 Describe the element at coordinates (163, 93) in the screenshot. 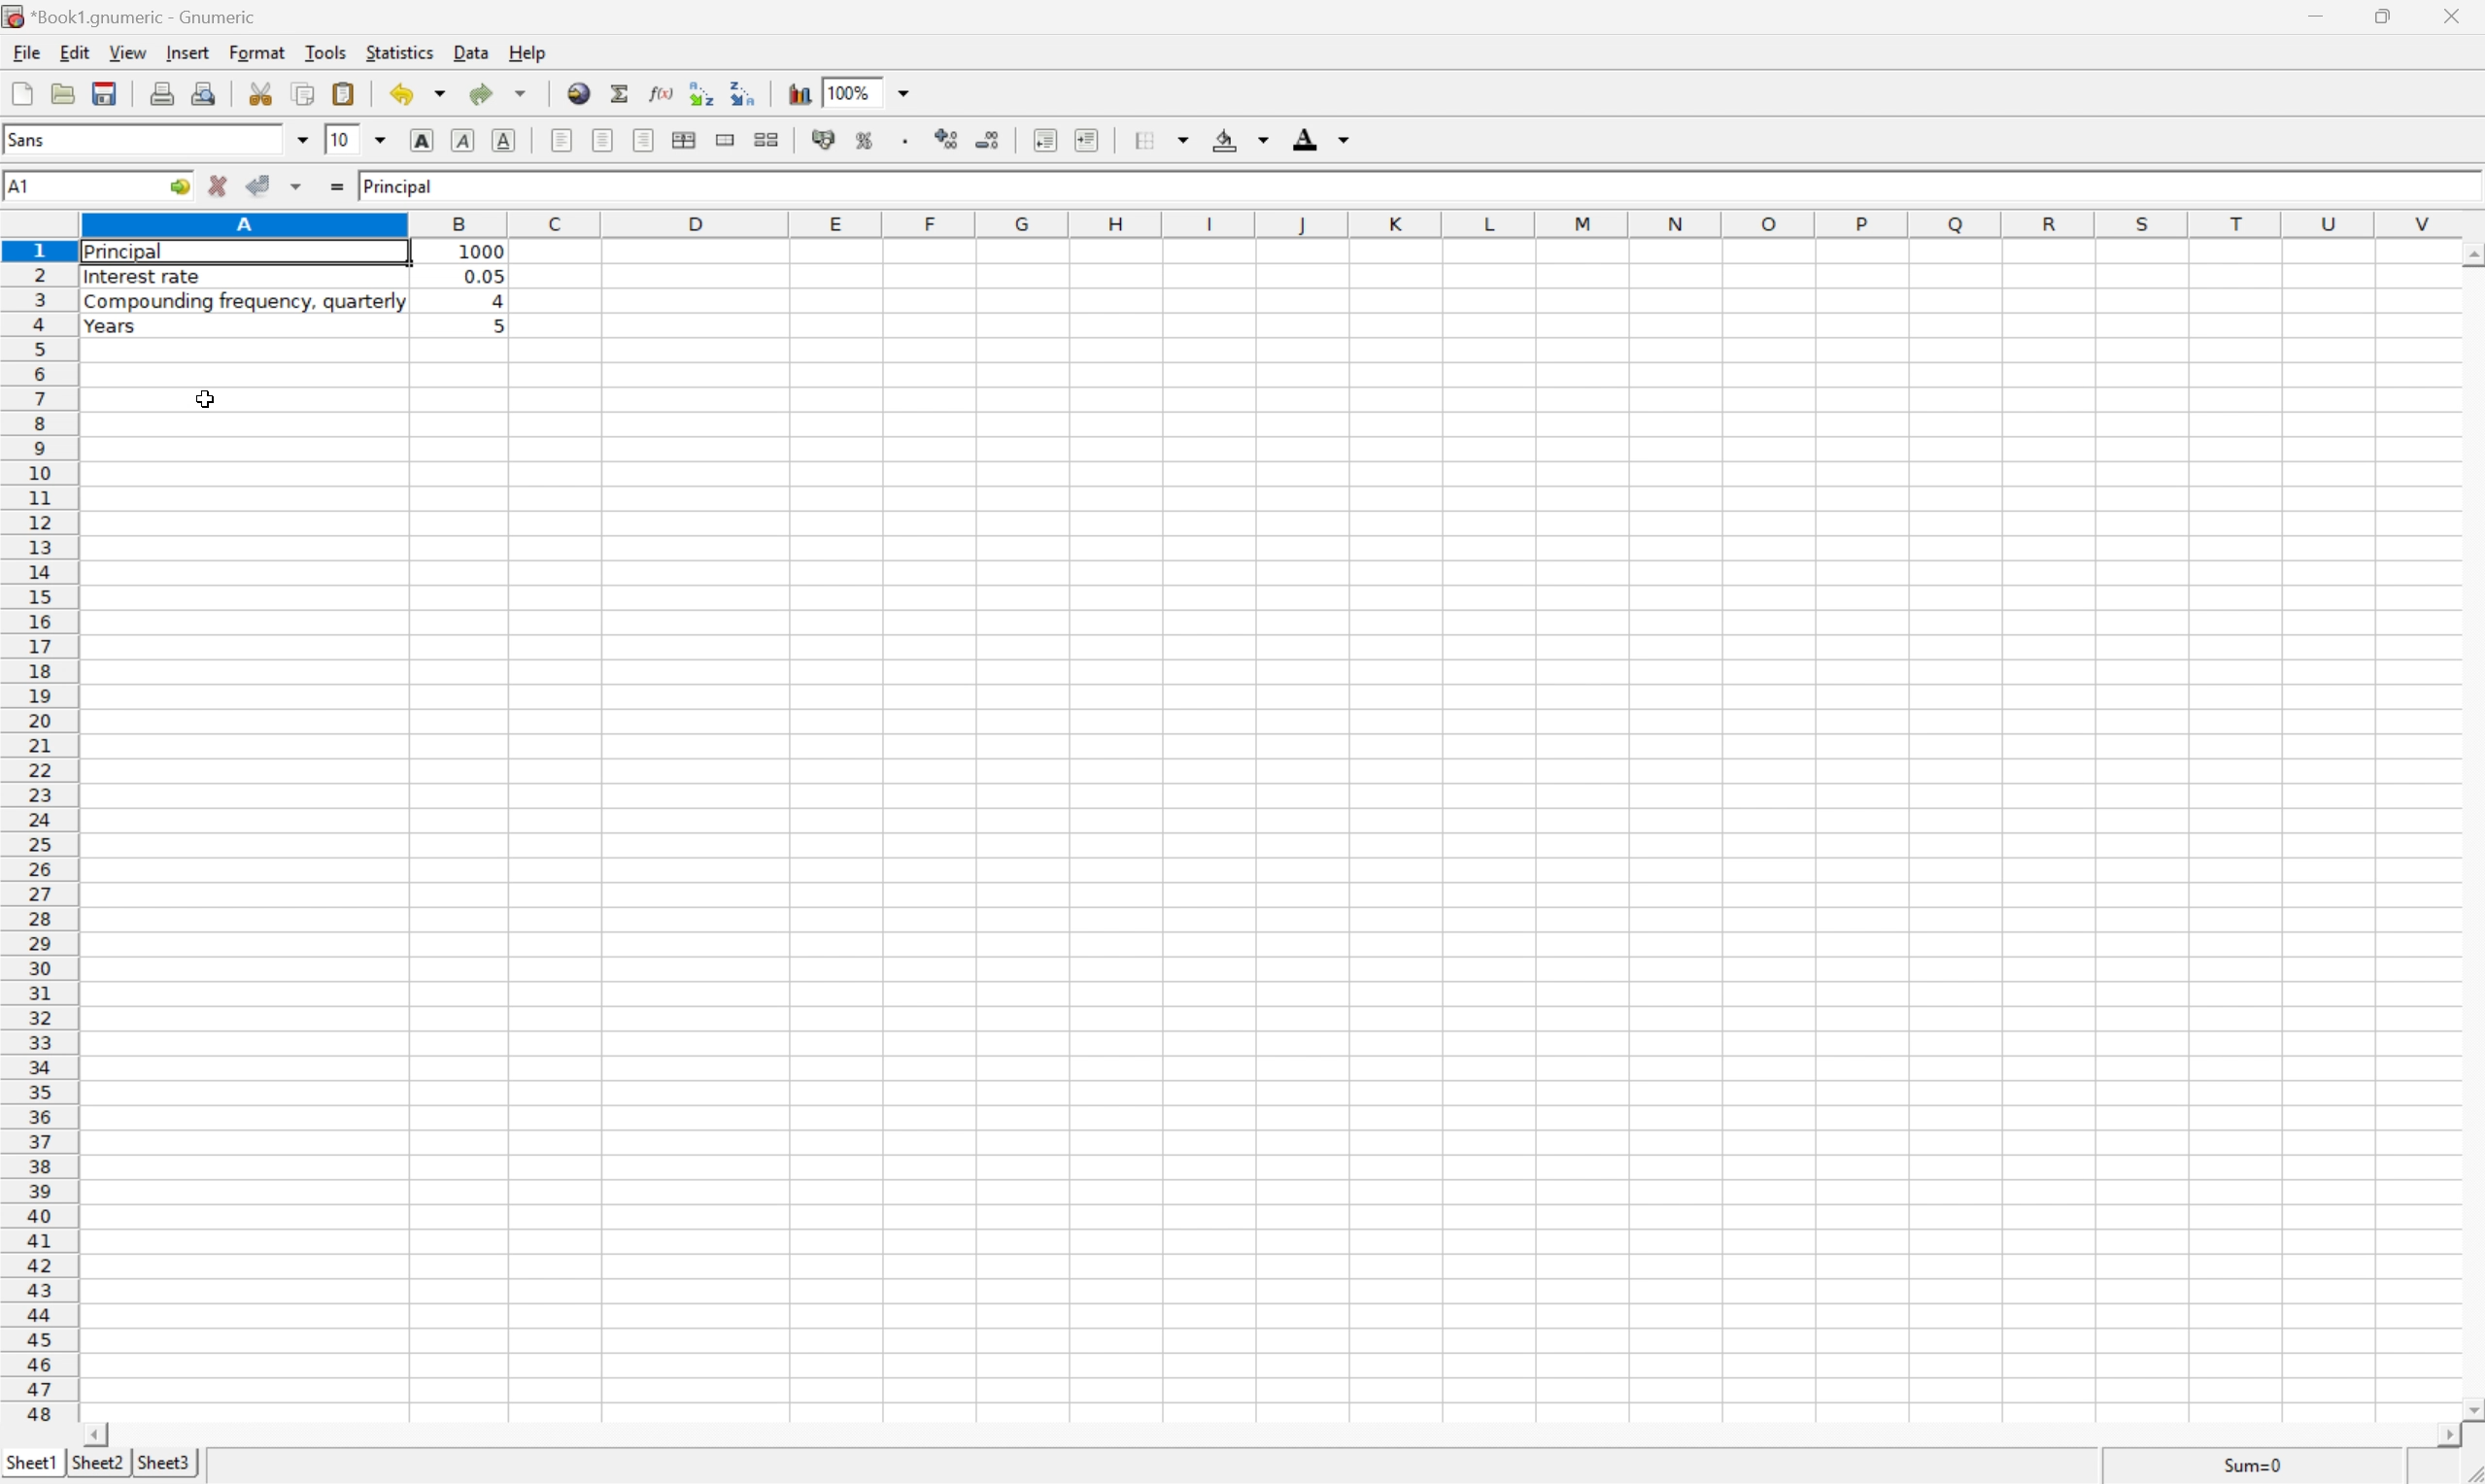

I see `print` at that location.